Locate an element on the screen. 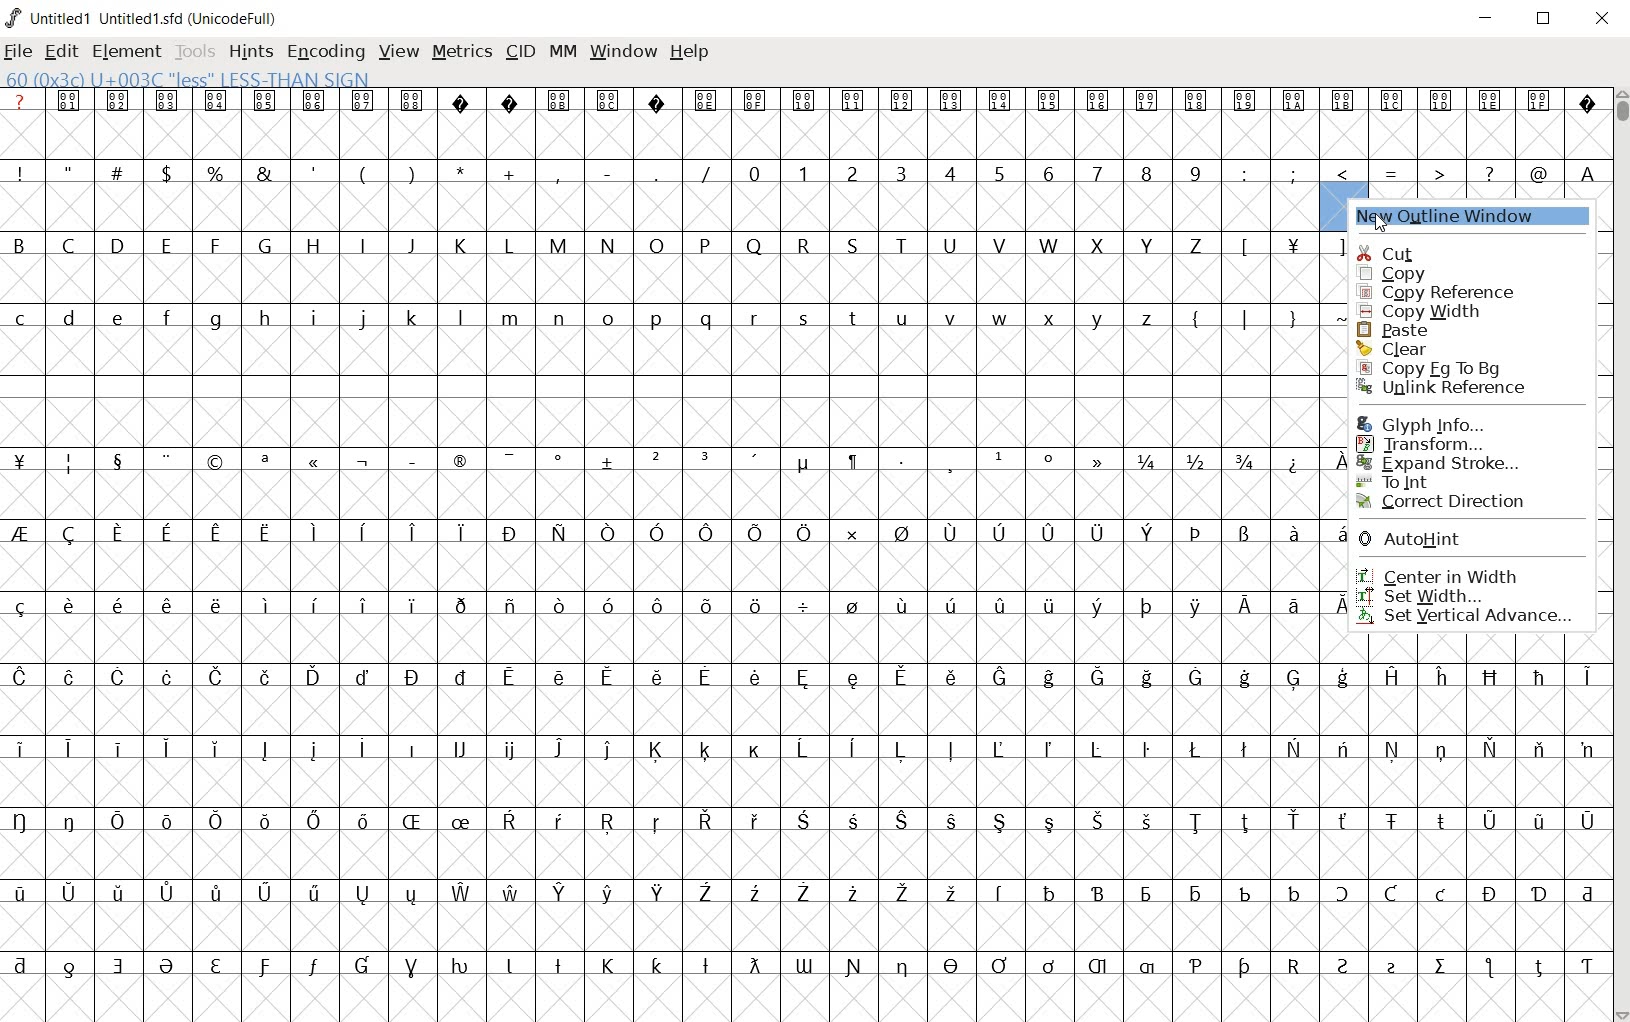  fractions  is located at coordinates (1194, 458).